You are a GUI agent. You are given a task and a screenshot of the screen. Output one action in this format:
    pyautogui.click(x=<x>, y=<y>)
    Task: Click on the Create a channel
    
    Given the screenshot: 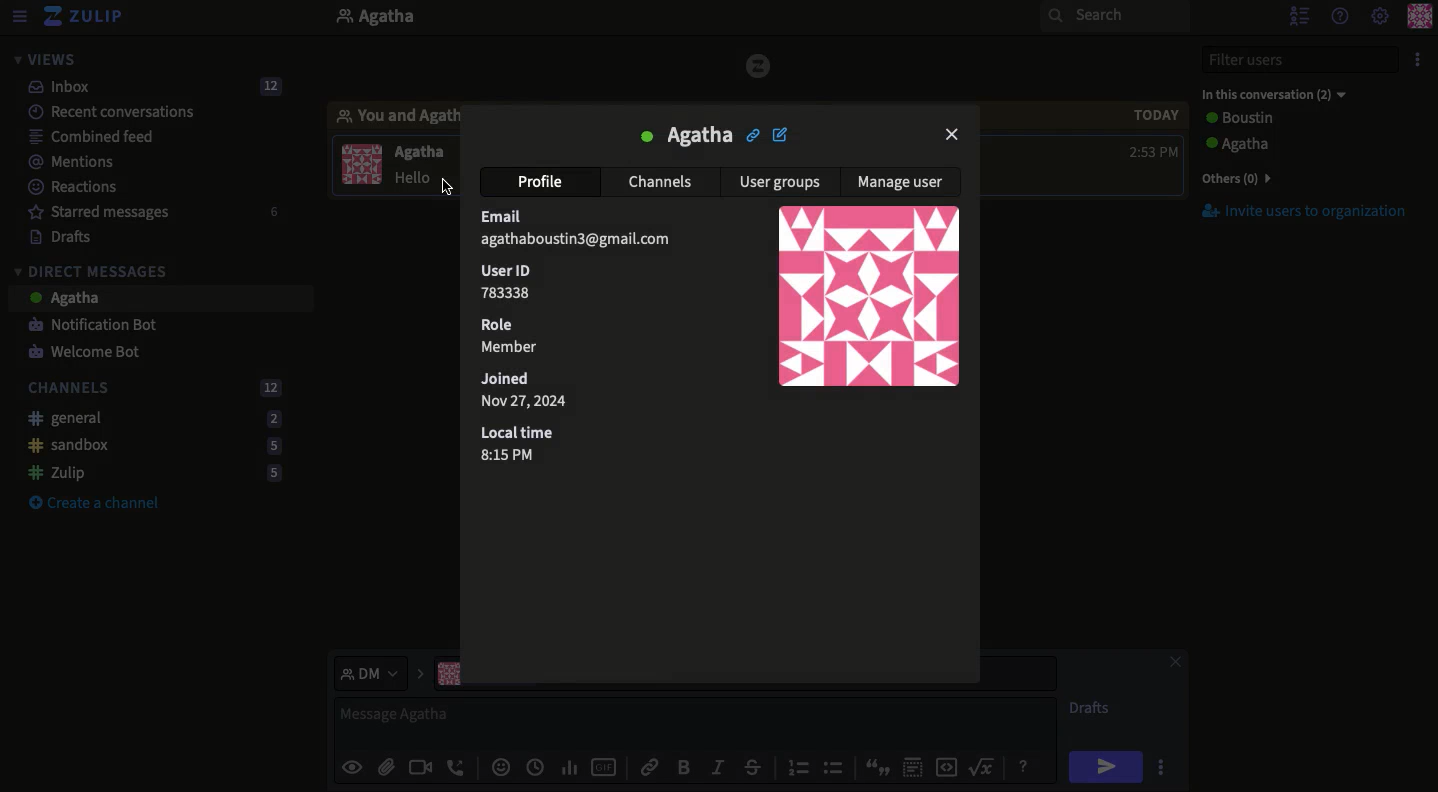 What is the action you would take?
    pyautogui.click(x=100, y=502)
    